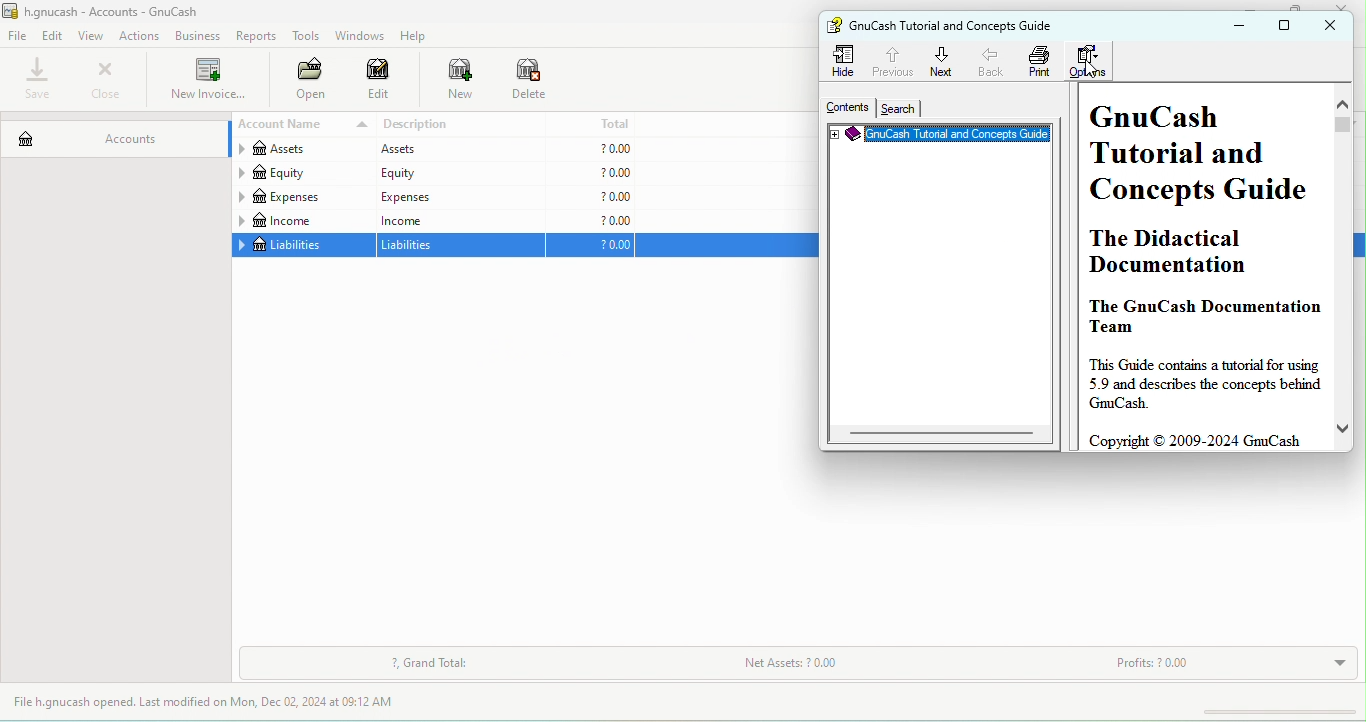 This screenshot has width=1366, height=722. I want to click on expenses, so click(302, 197).